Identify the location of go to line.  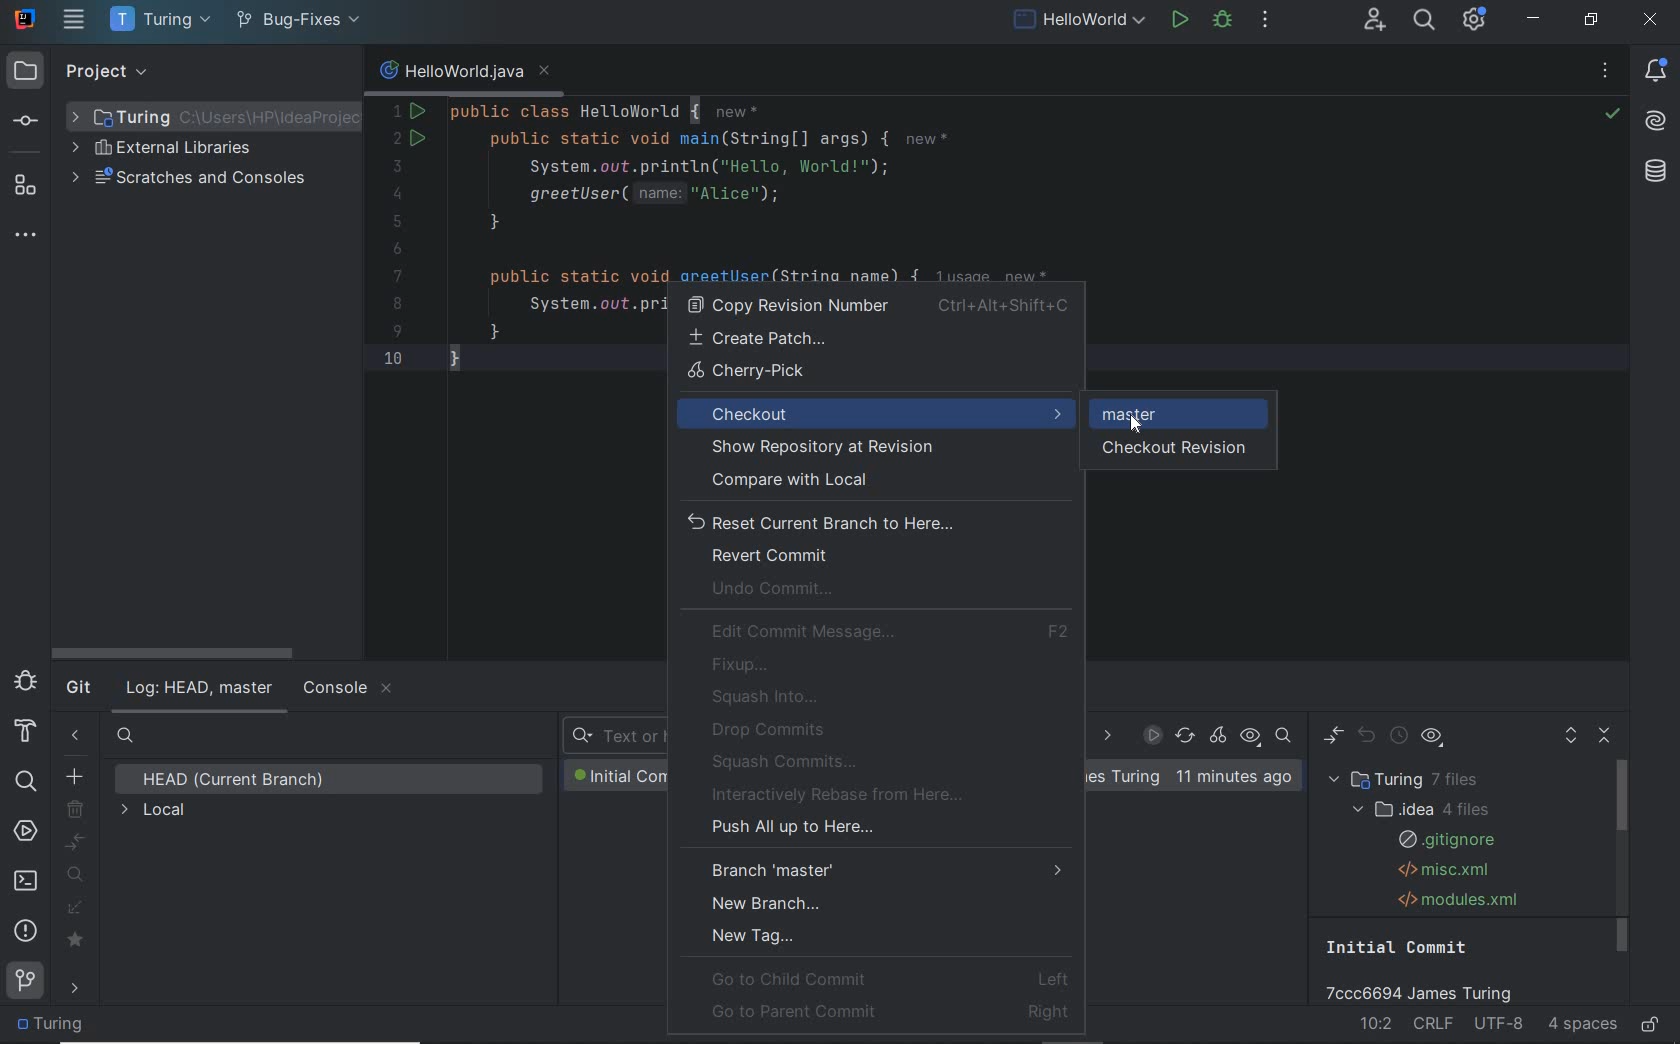
(1377, 1022).